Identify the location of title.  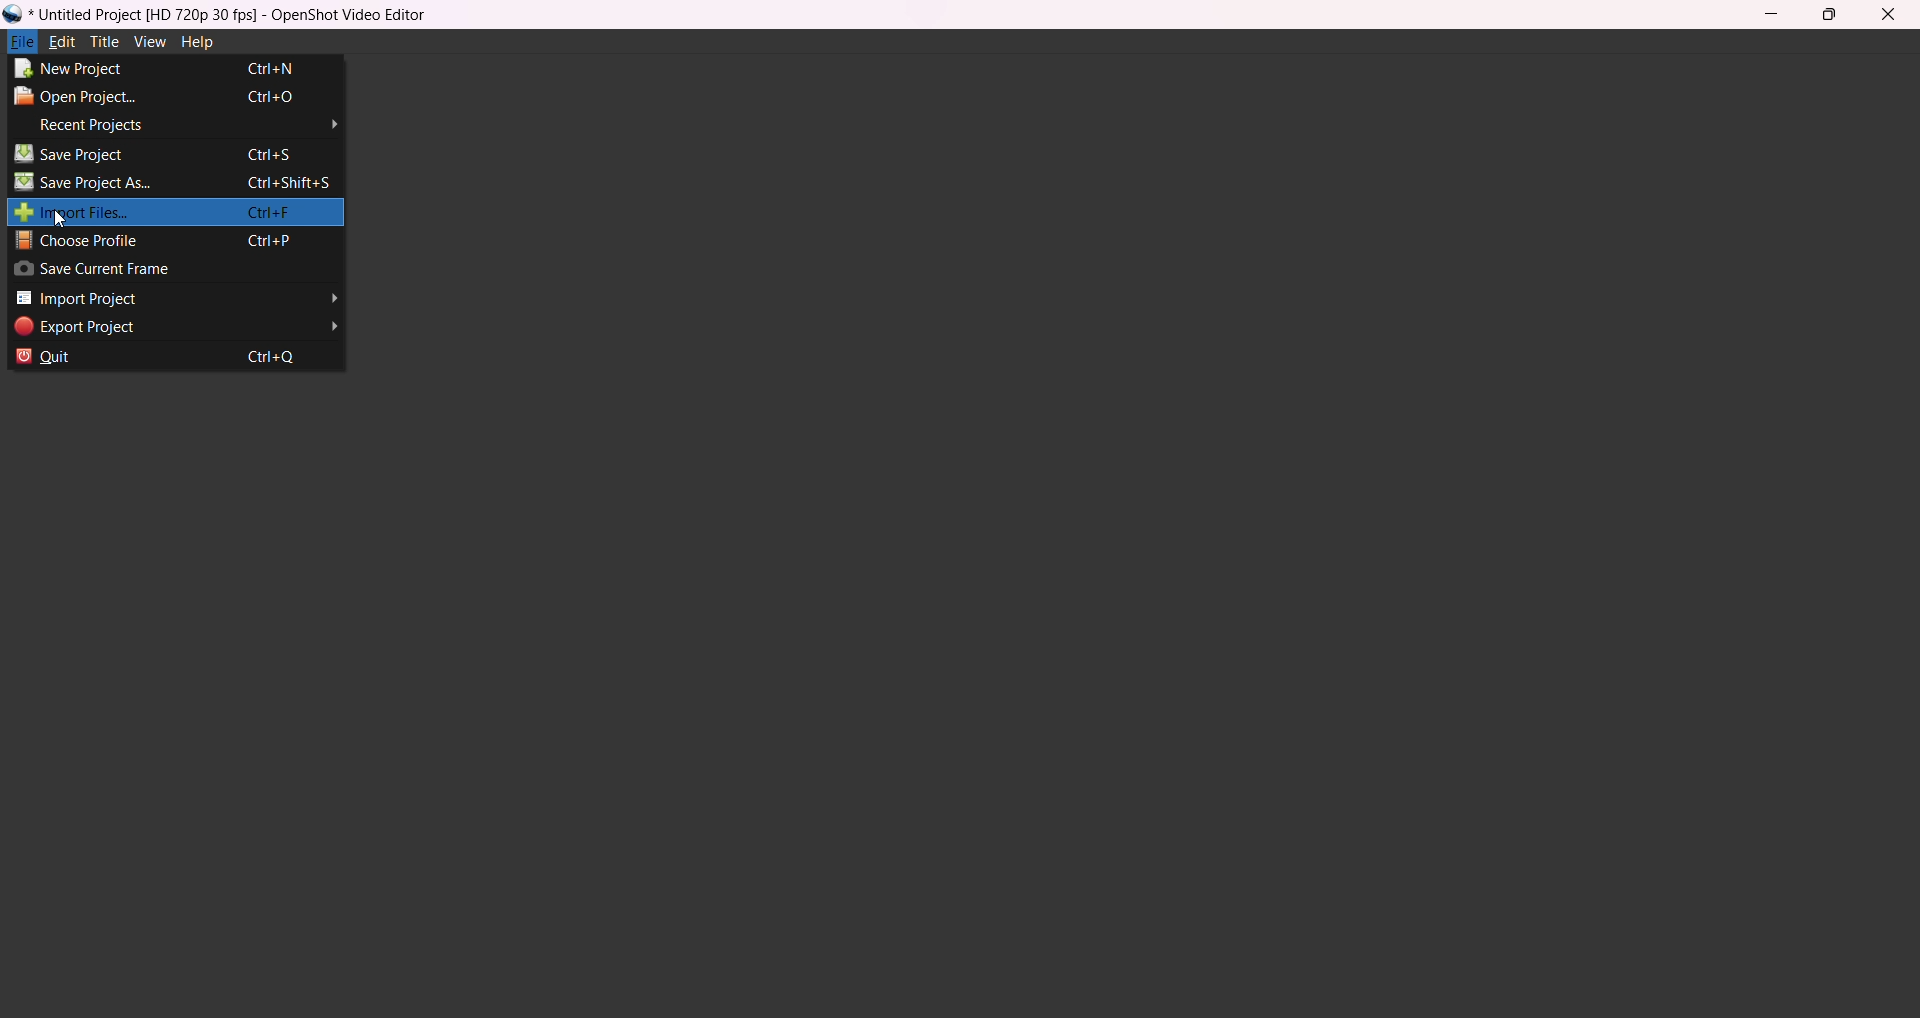
(102, 44).